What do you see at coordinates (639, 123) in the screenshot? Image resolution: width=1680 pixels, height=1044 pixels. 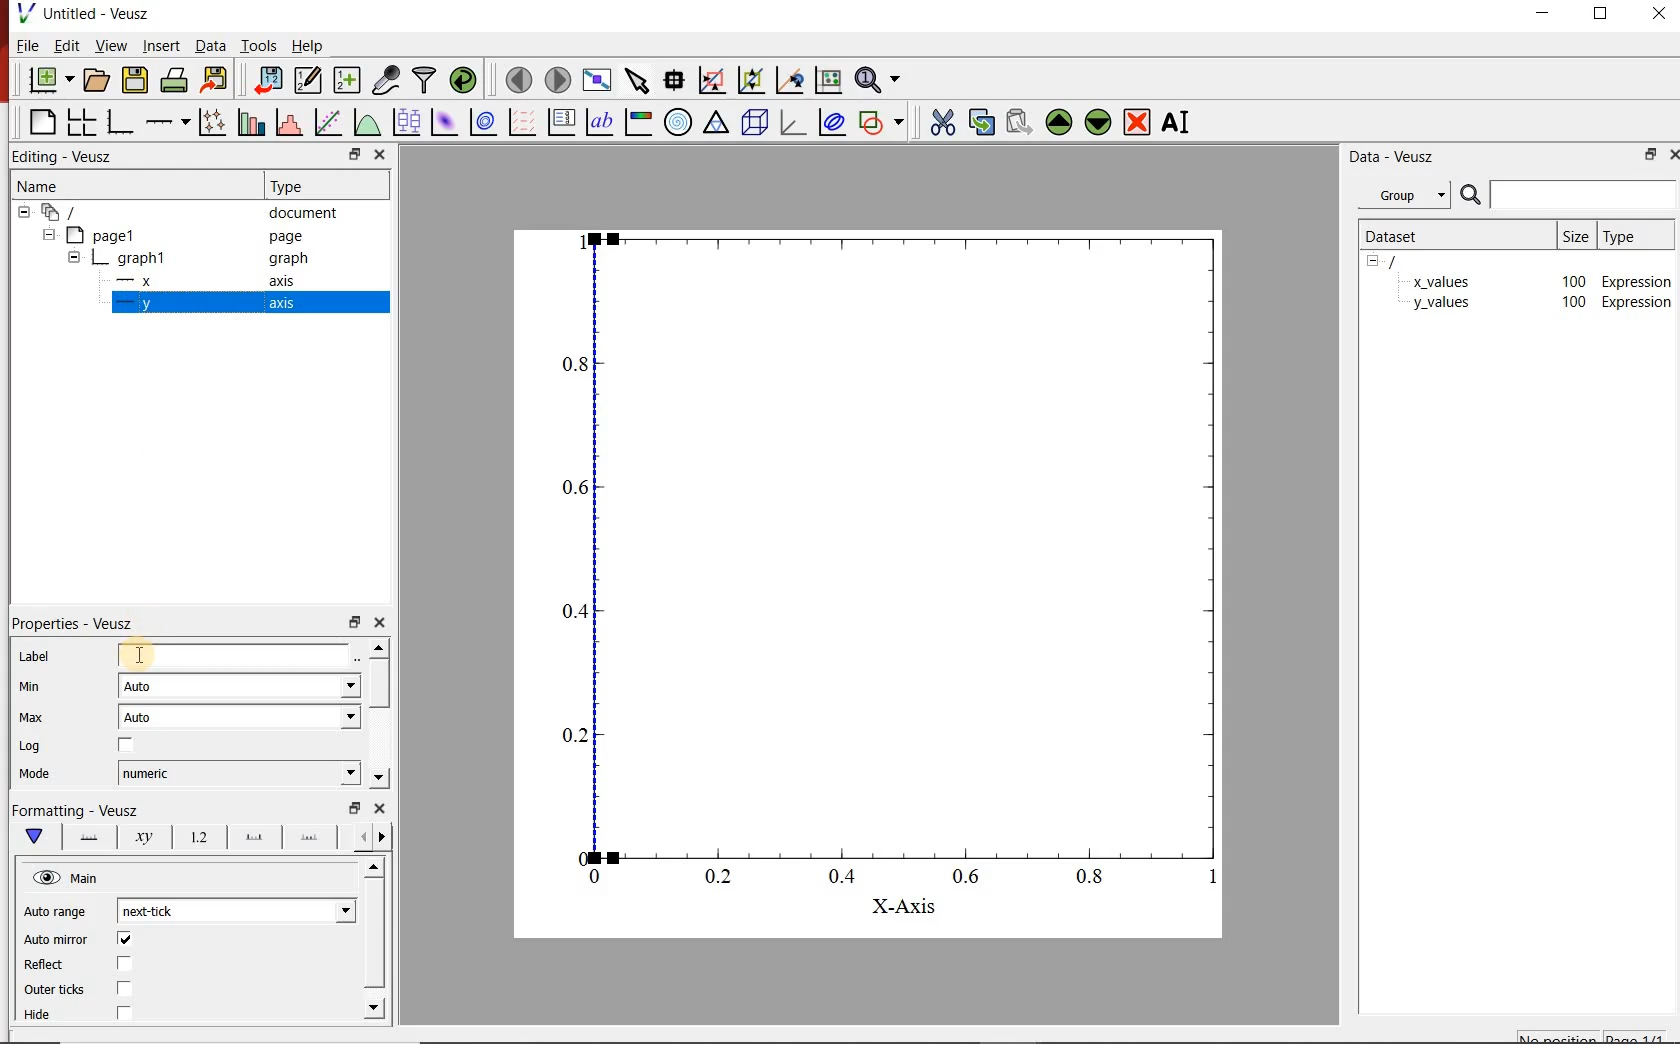 I see `image color bar` at bounding box center [639, 123].